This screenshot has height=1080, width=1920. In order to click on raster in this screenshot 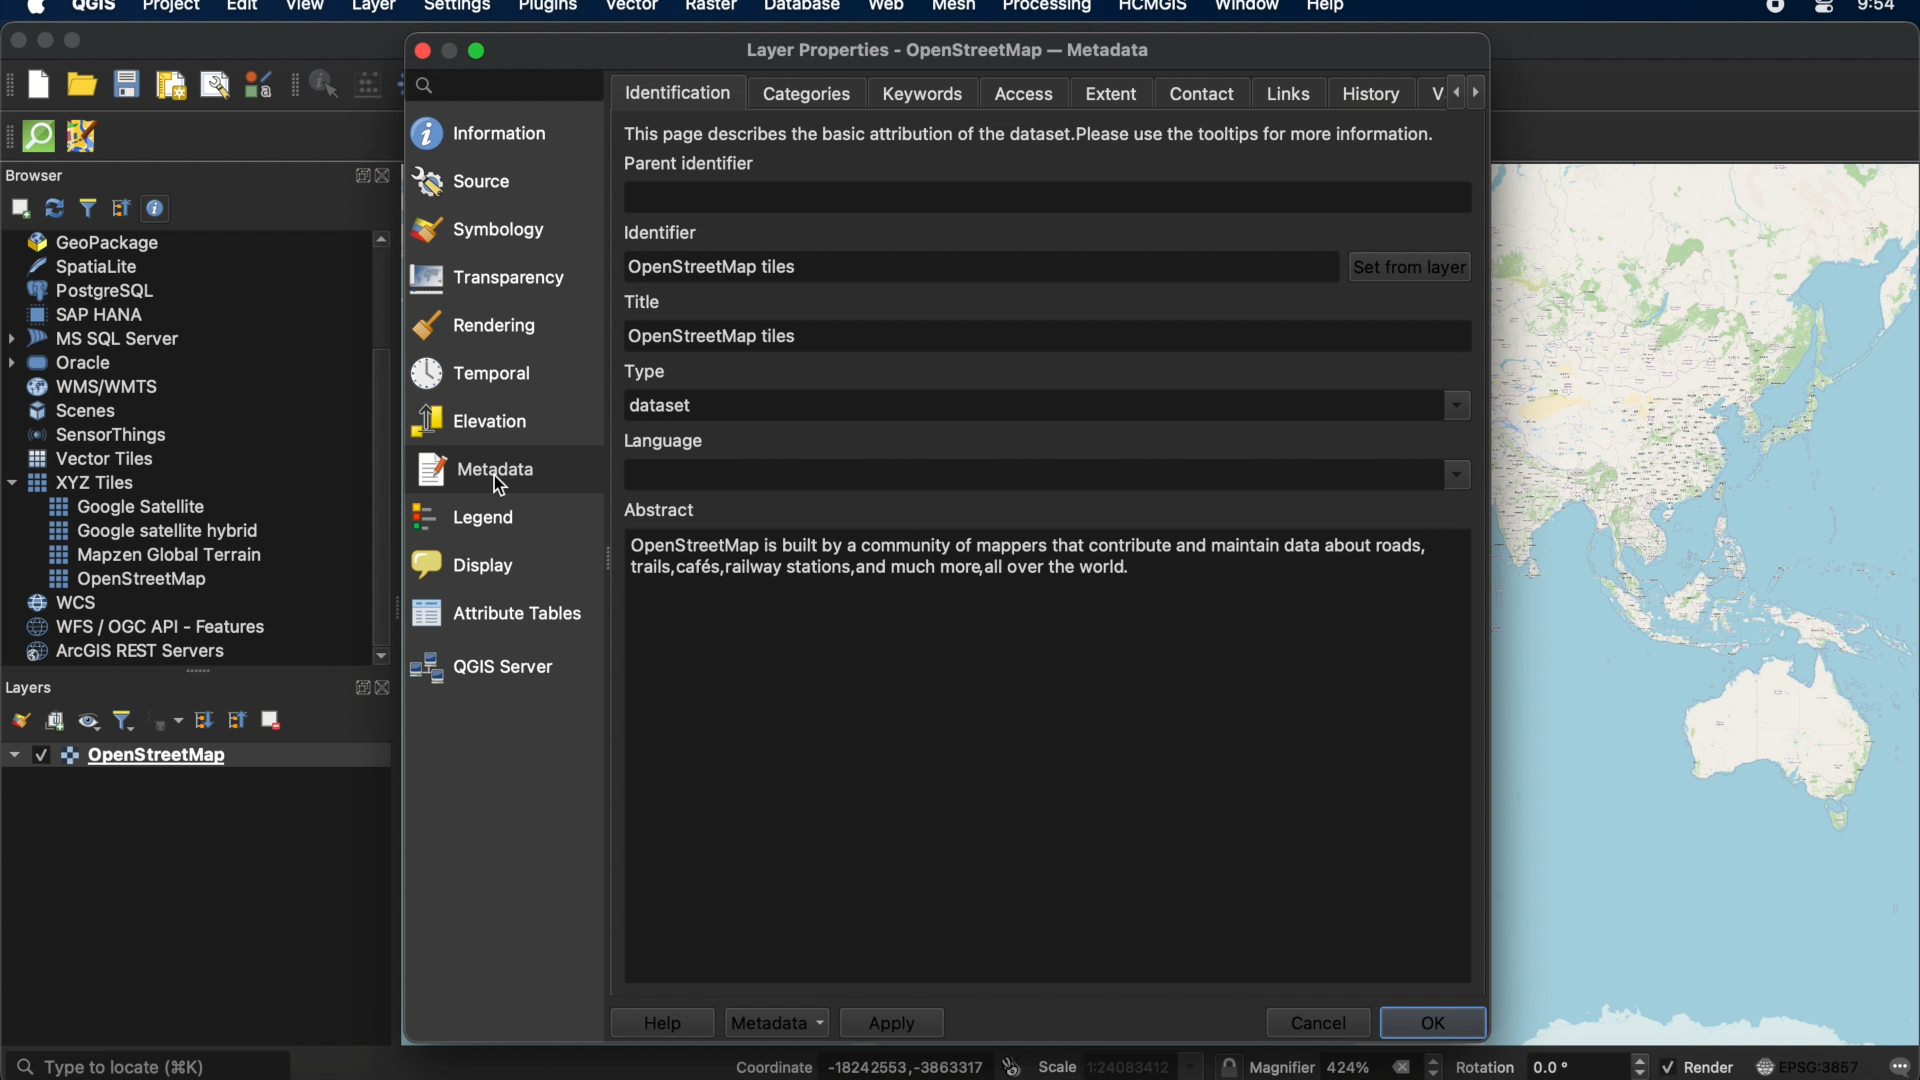, I will do `click(710, 8)`.